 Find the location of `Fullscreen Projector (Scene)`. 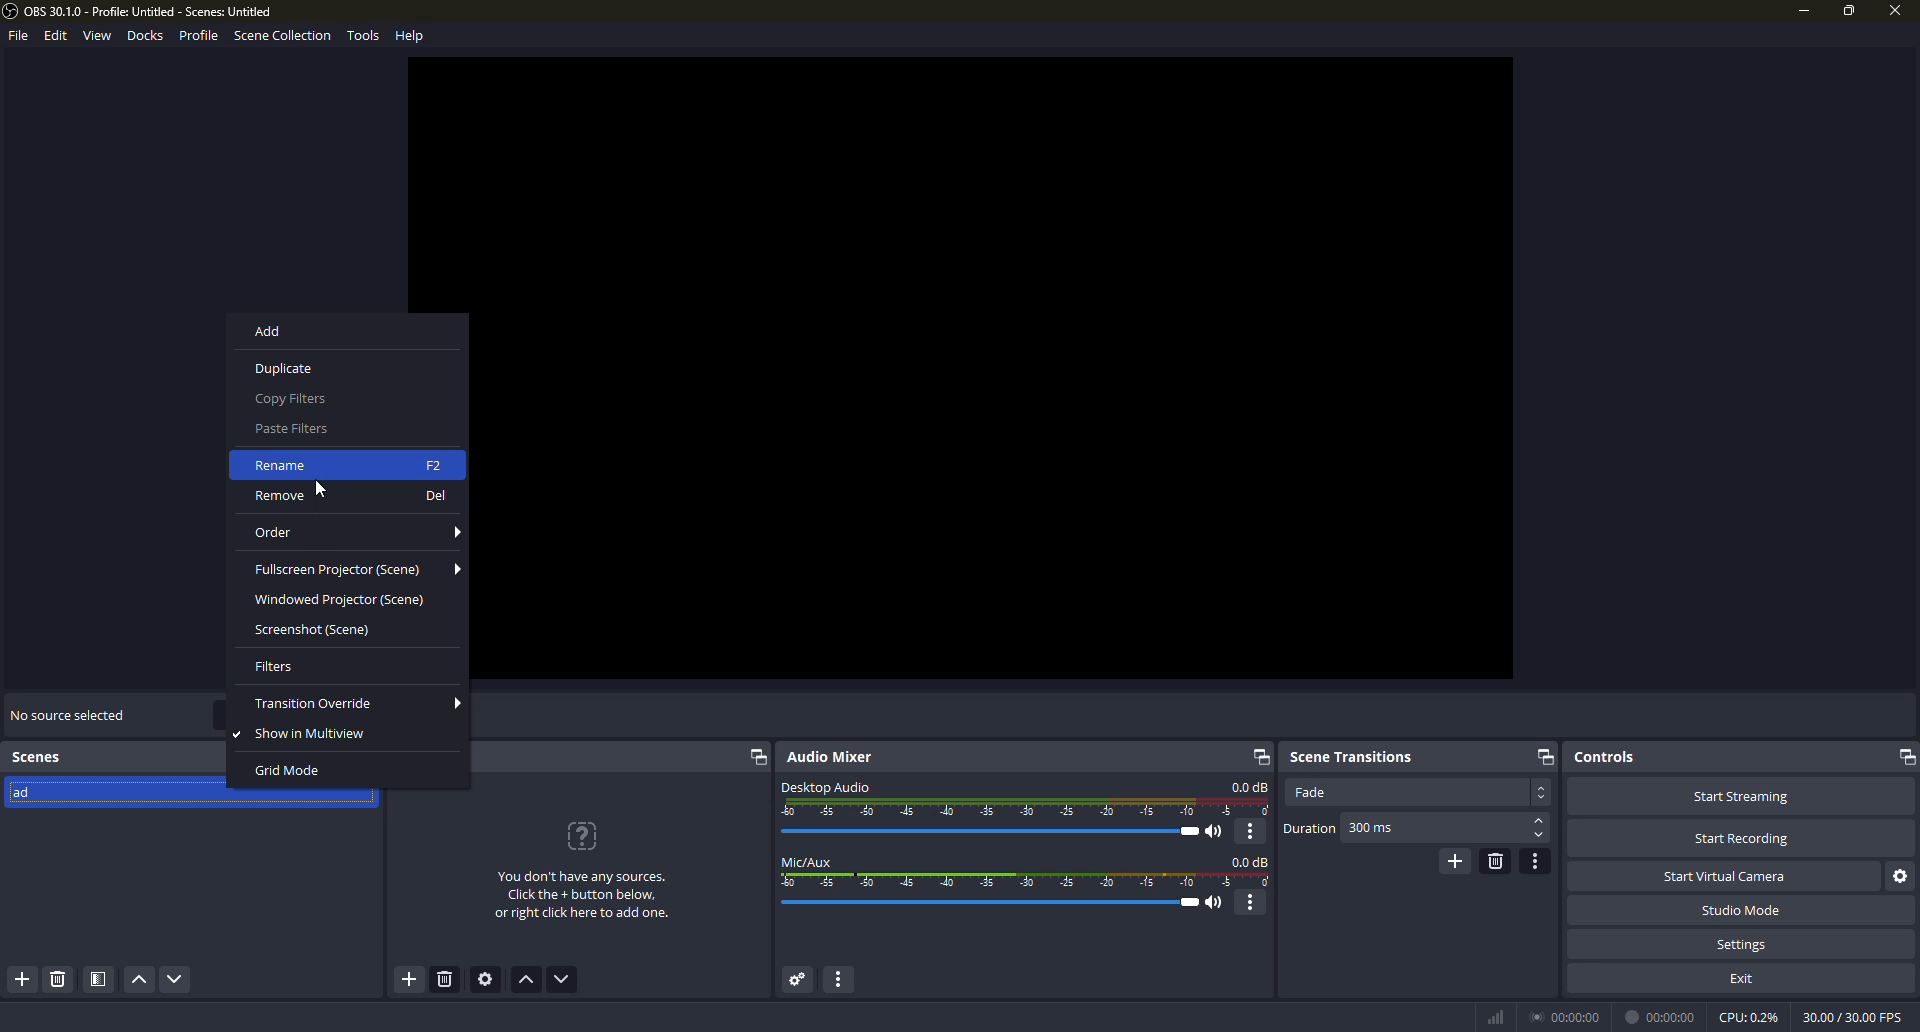

Fullscreen Projector (Scene) is located at coordinates (355, 570).